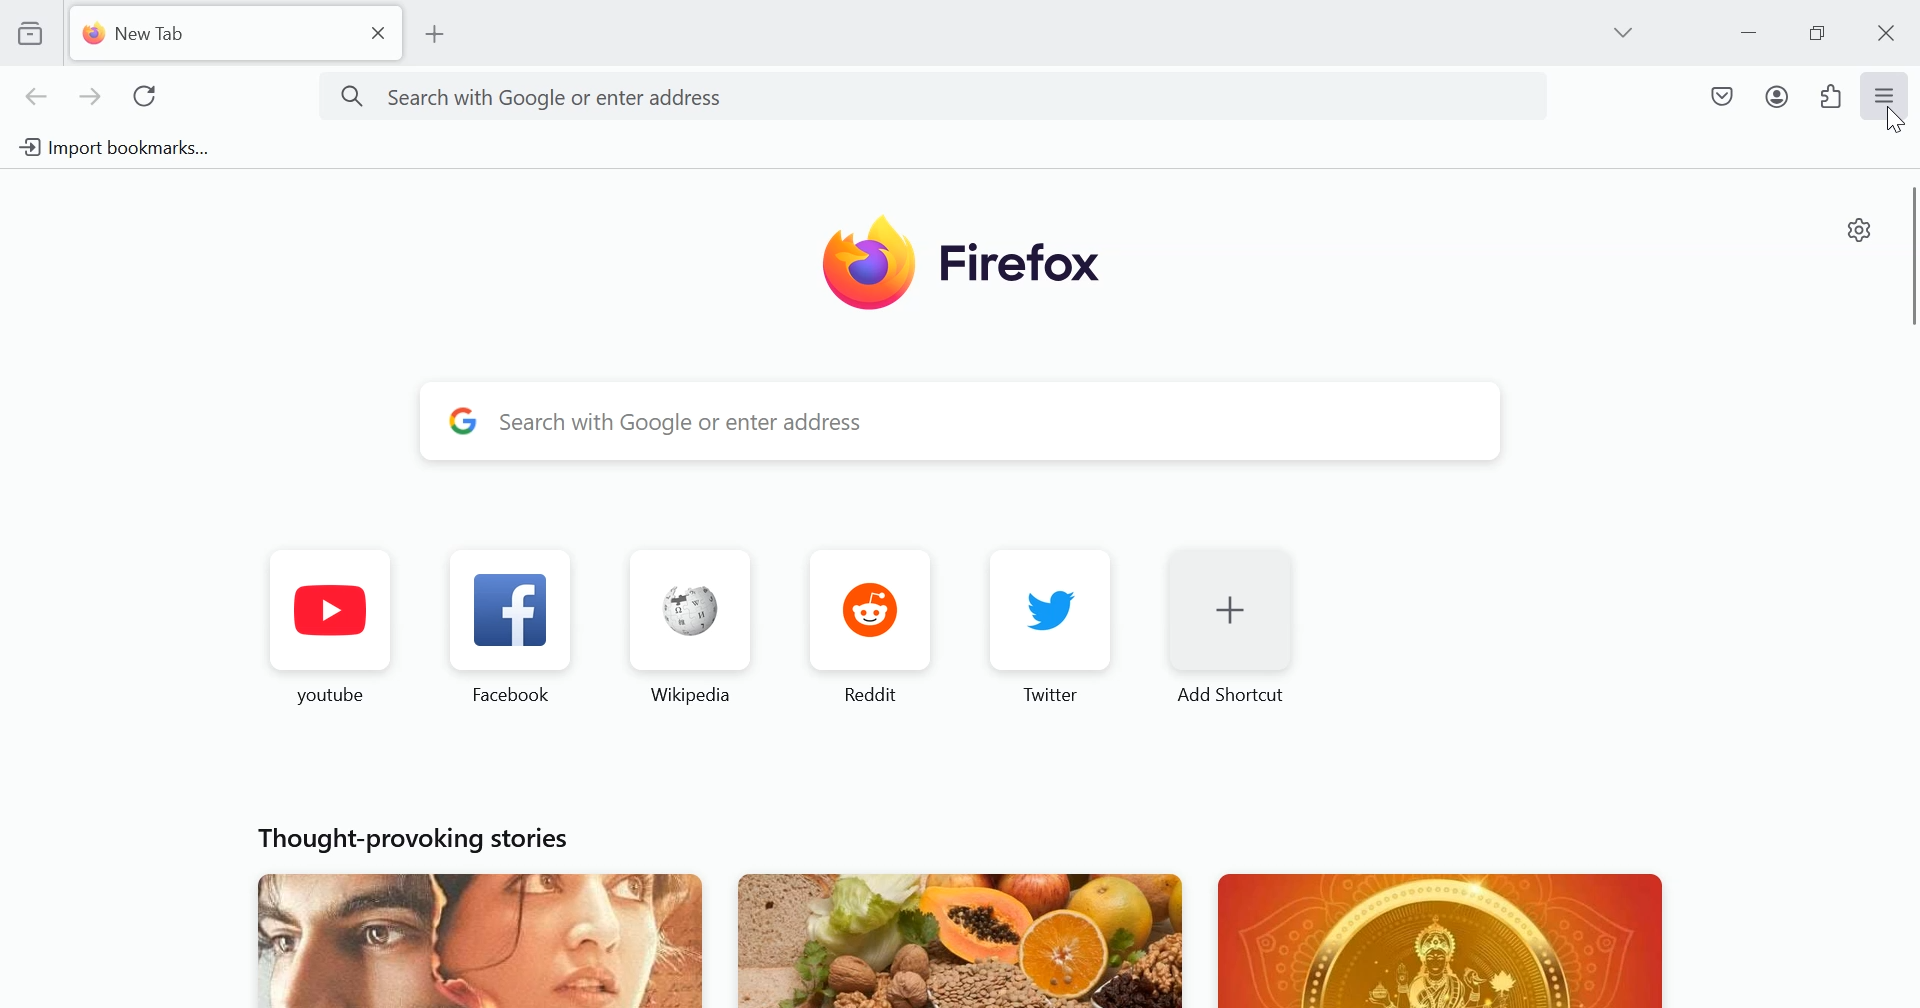  Describe the element at coordinates (421, 839) in the screenshot. I see `Thought provoking stories` at that location.